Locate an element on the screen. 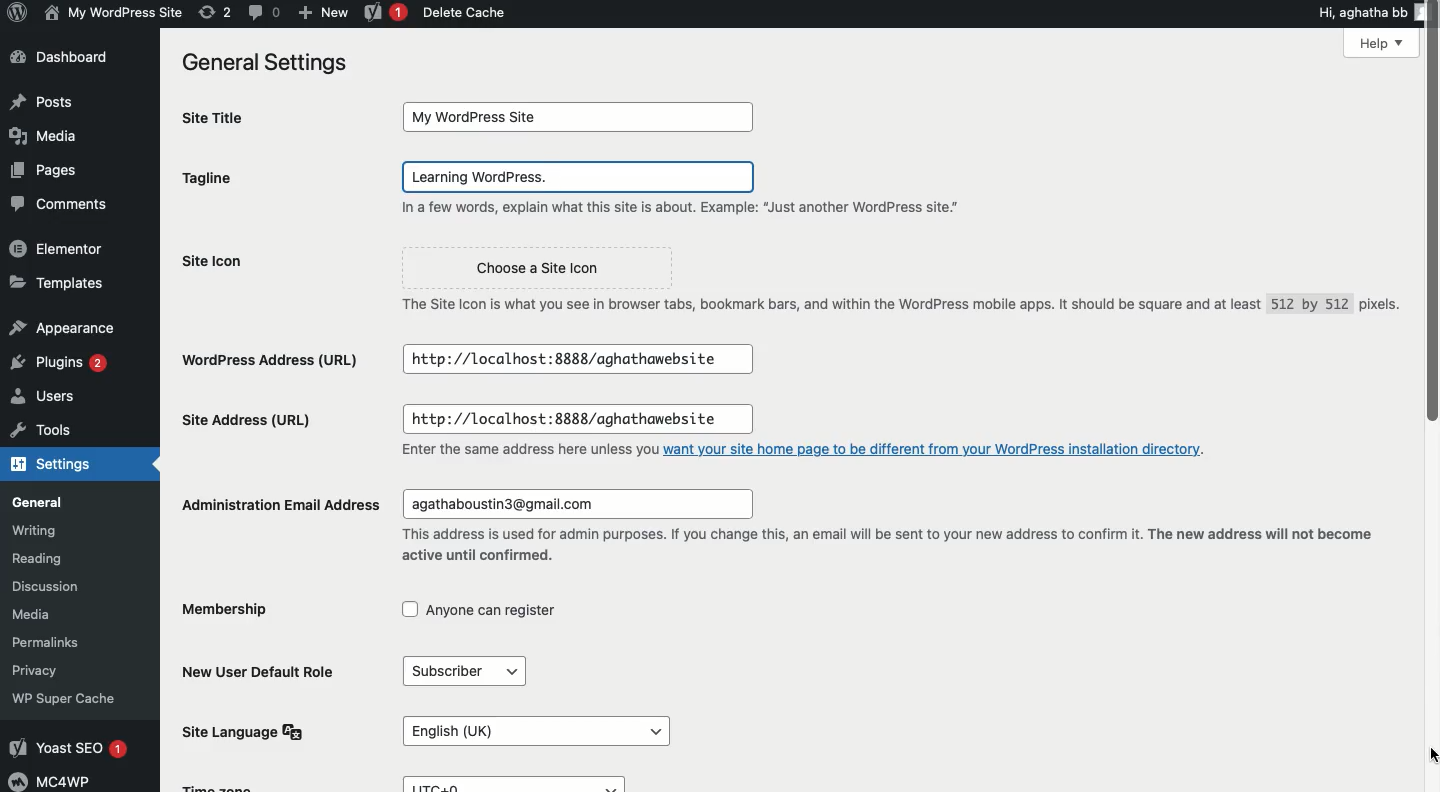  Post is located at coordinates (43, 100).